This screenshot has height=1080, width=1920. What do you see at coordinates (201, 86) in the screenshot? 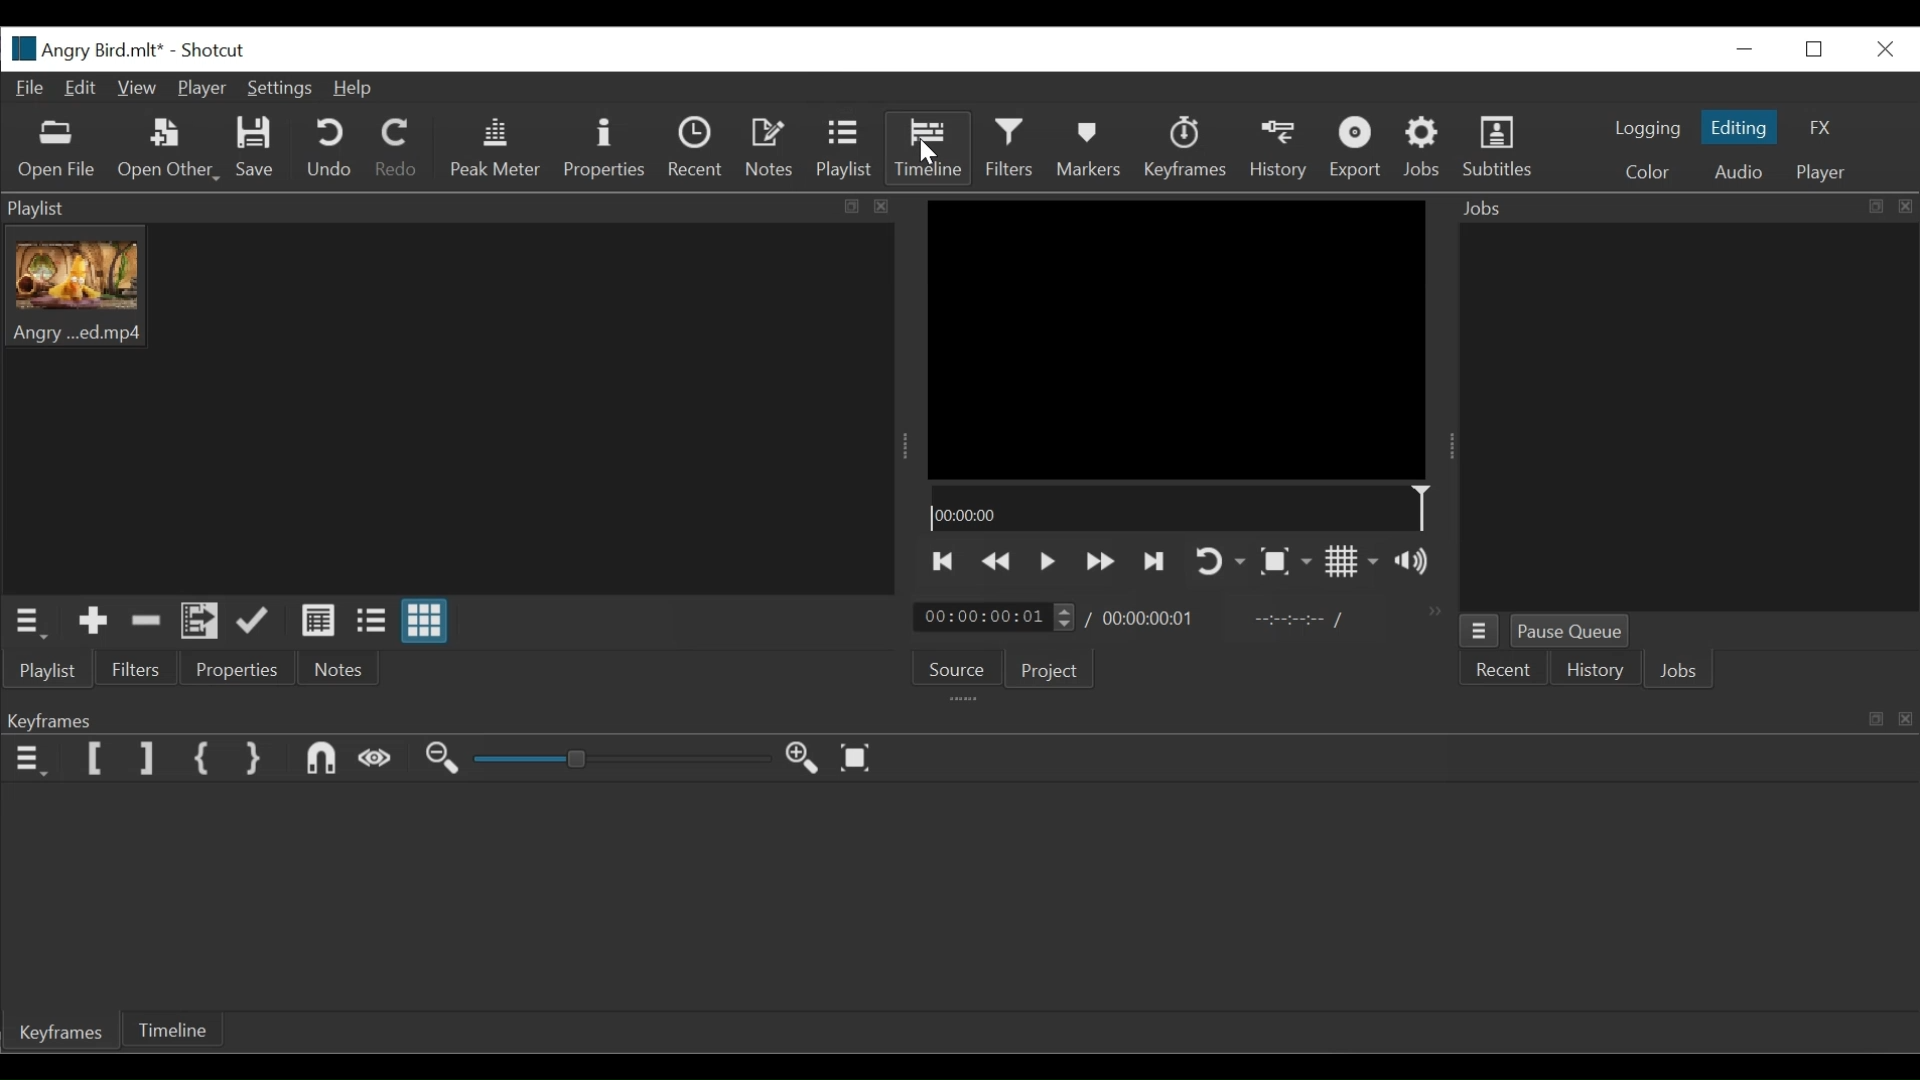
I see `Player` at bounding box center [201, 86].